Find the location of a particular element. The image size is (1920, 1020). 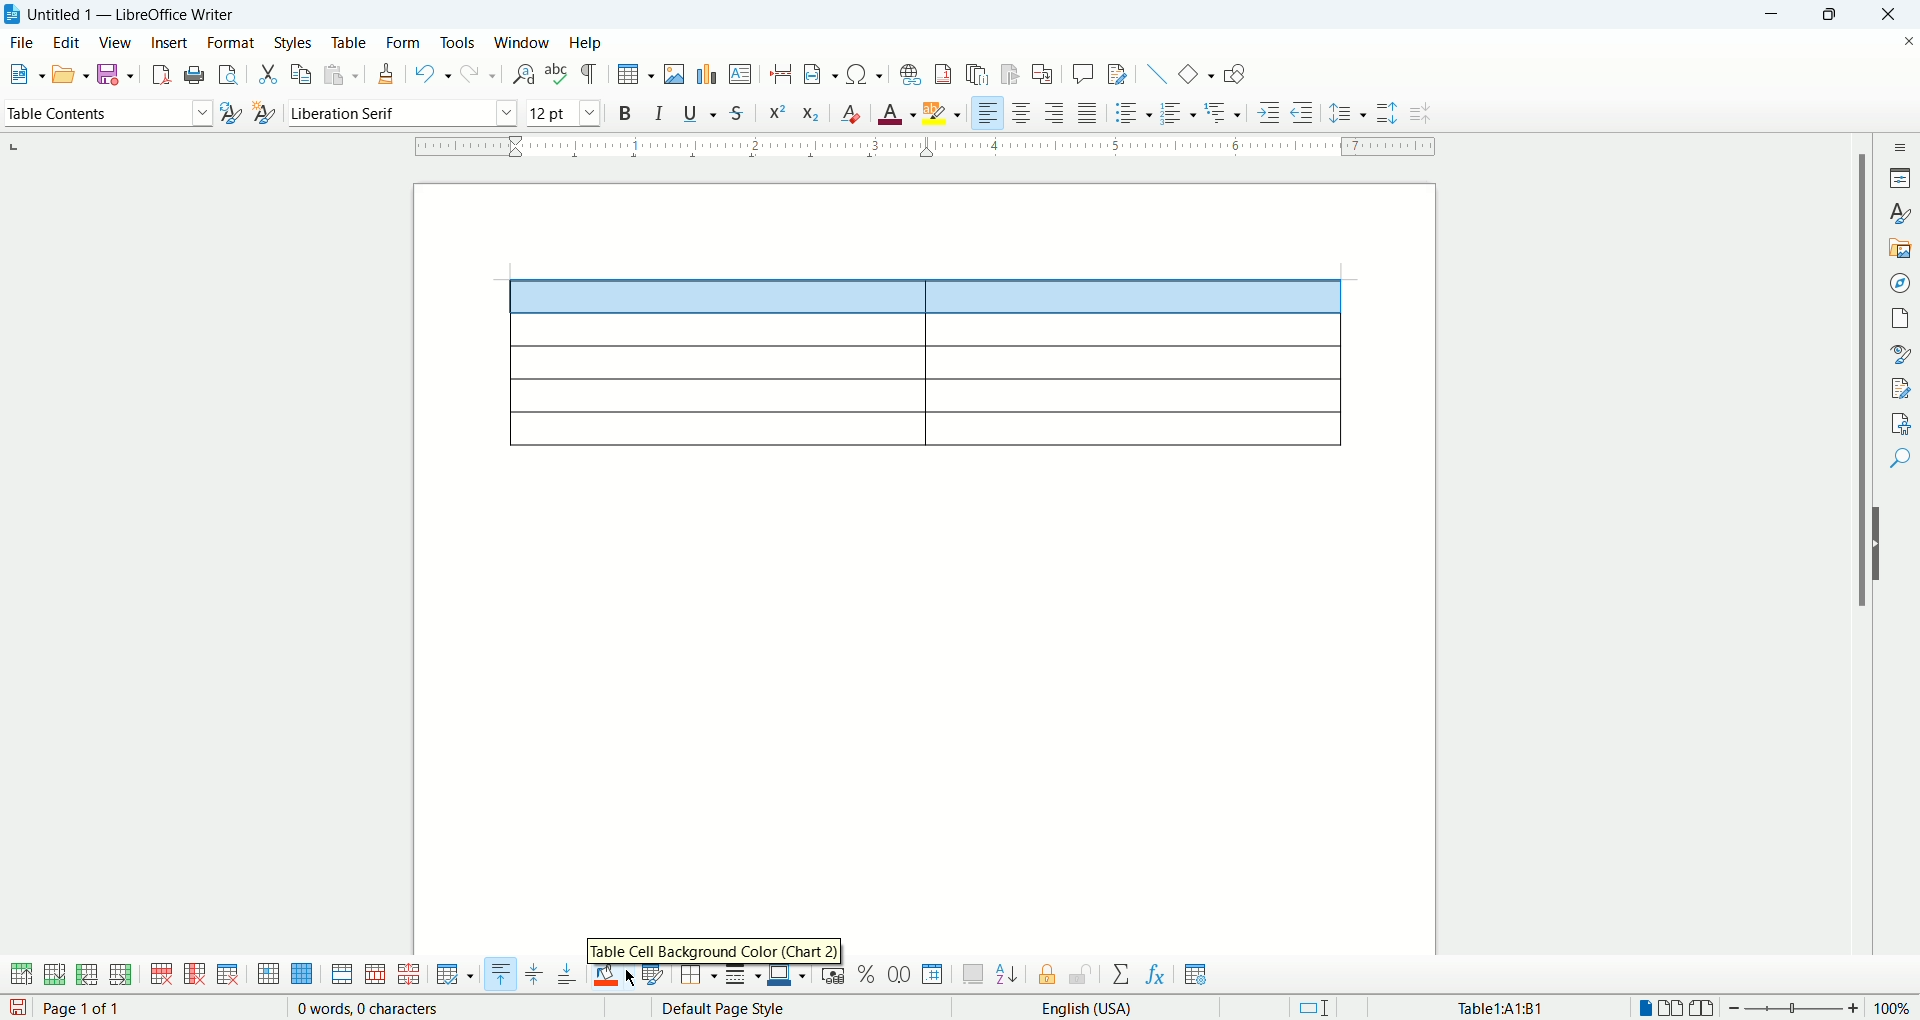

zoom percent is located at coordinates (1894, 1007).